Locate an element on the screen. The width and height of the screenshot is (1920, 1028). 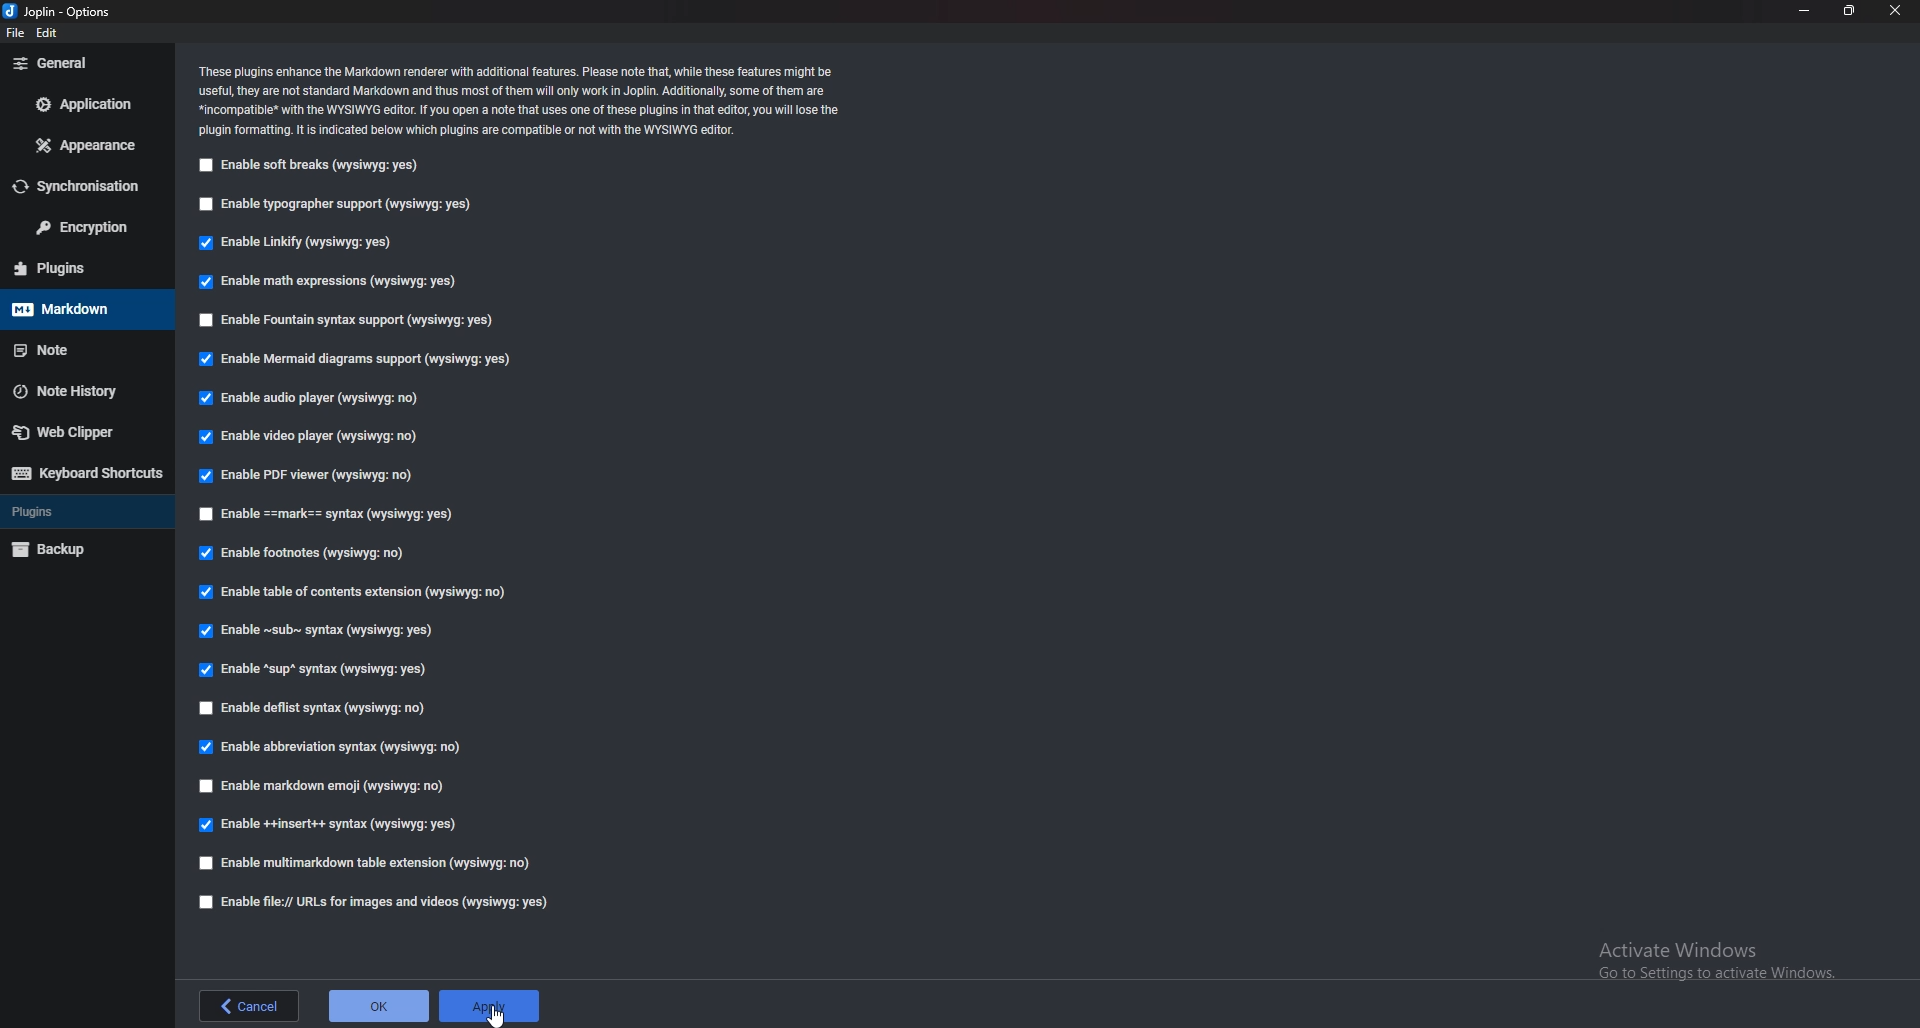
Enable soft breaks is located at coordinates (311, 164).